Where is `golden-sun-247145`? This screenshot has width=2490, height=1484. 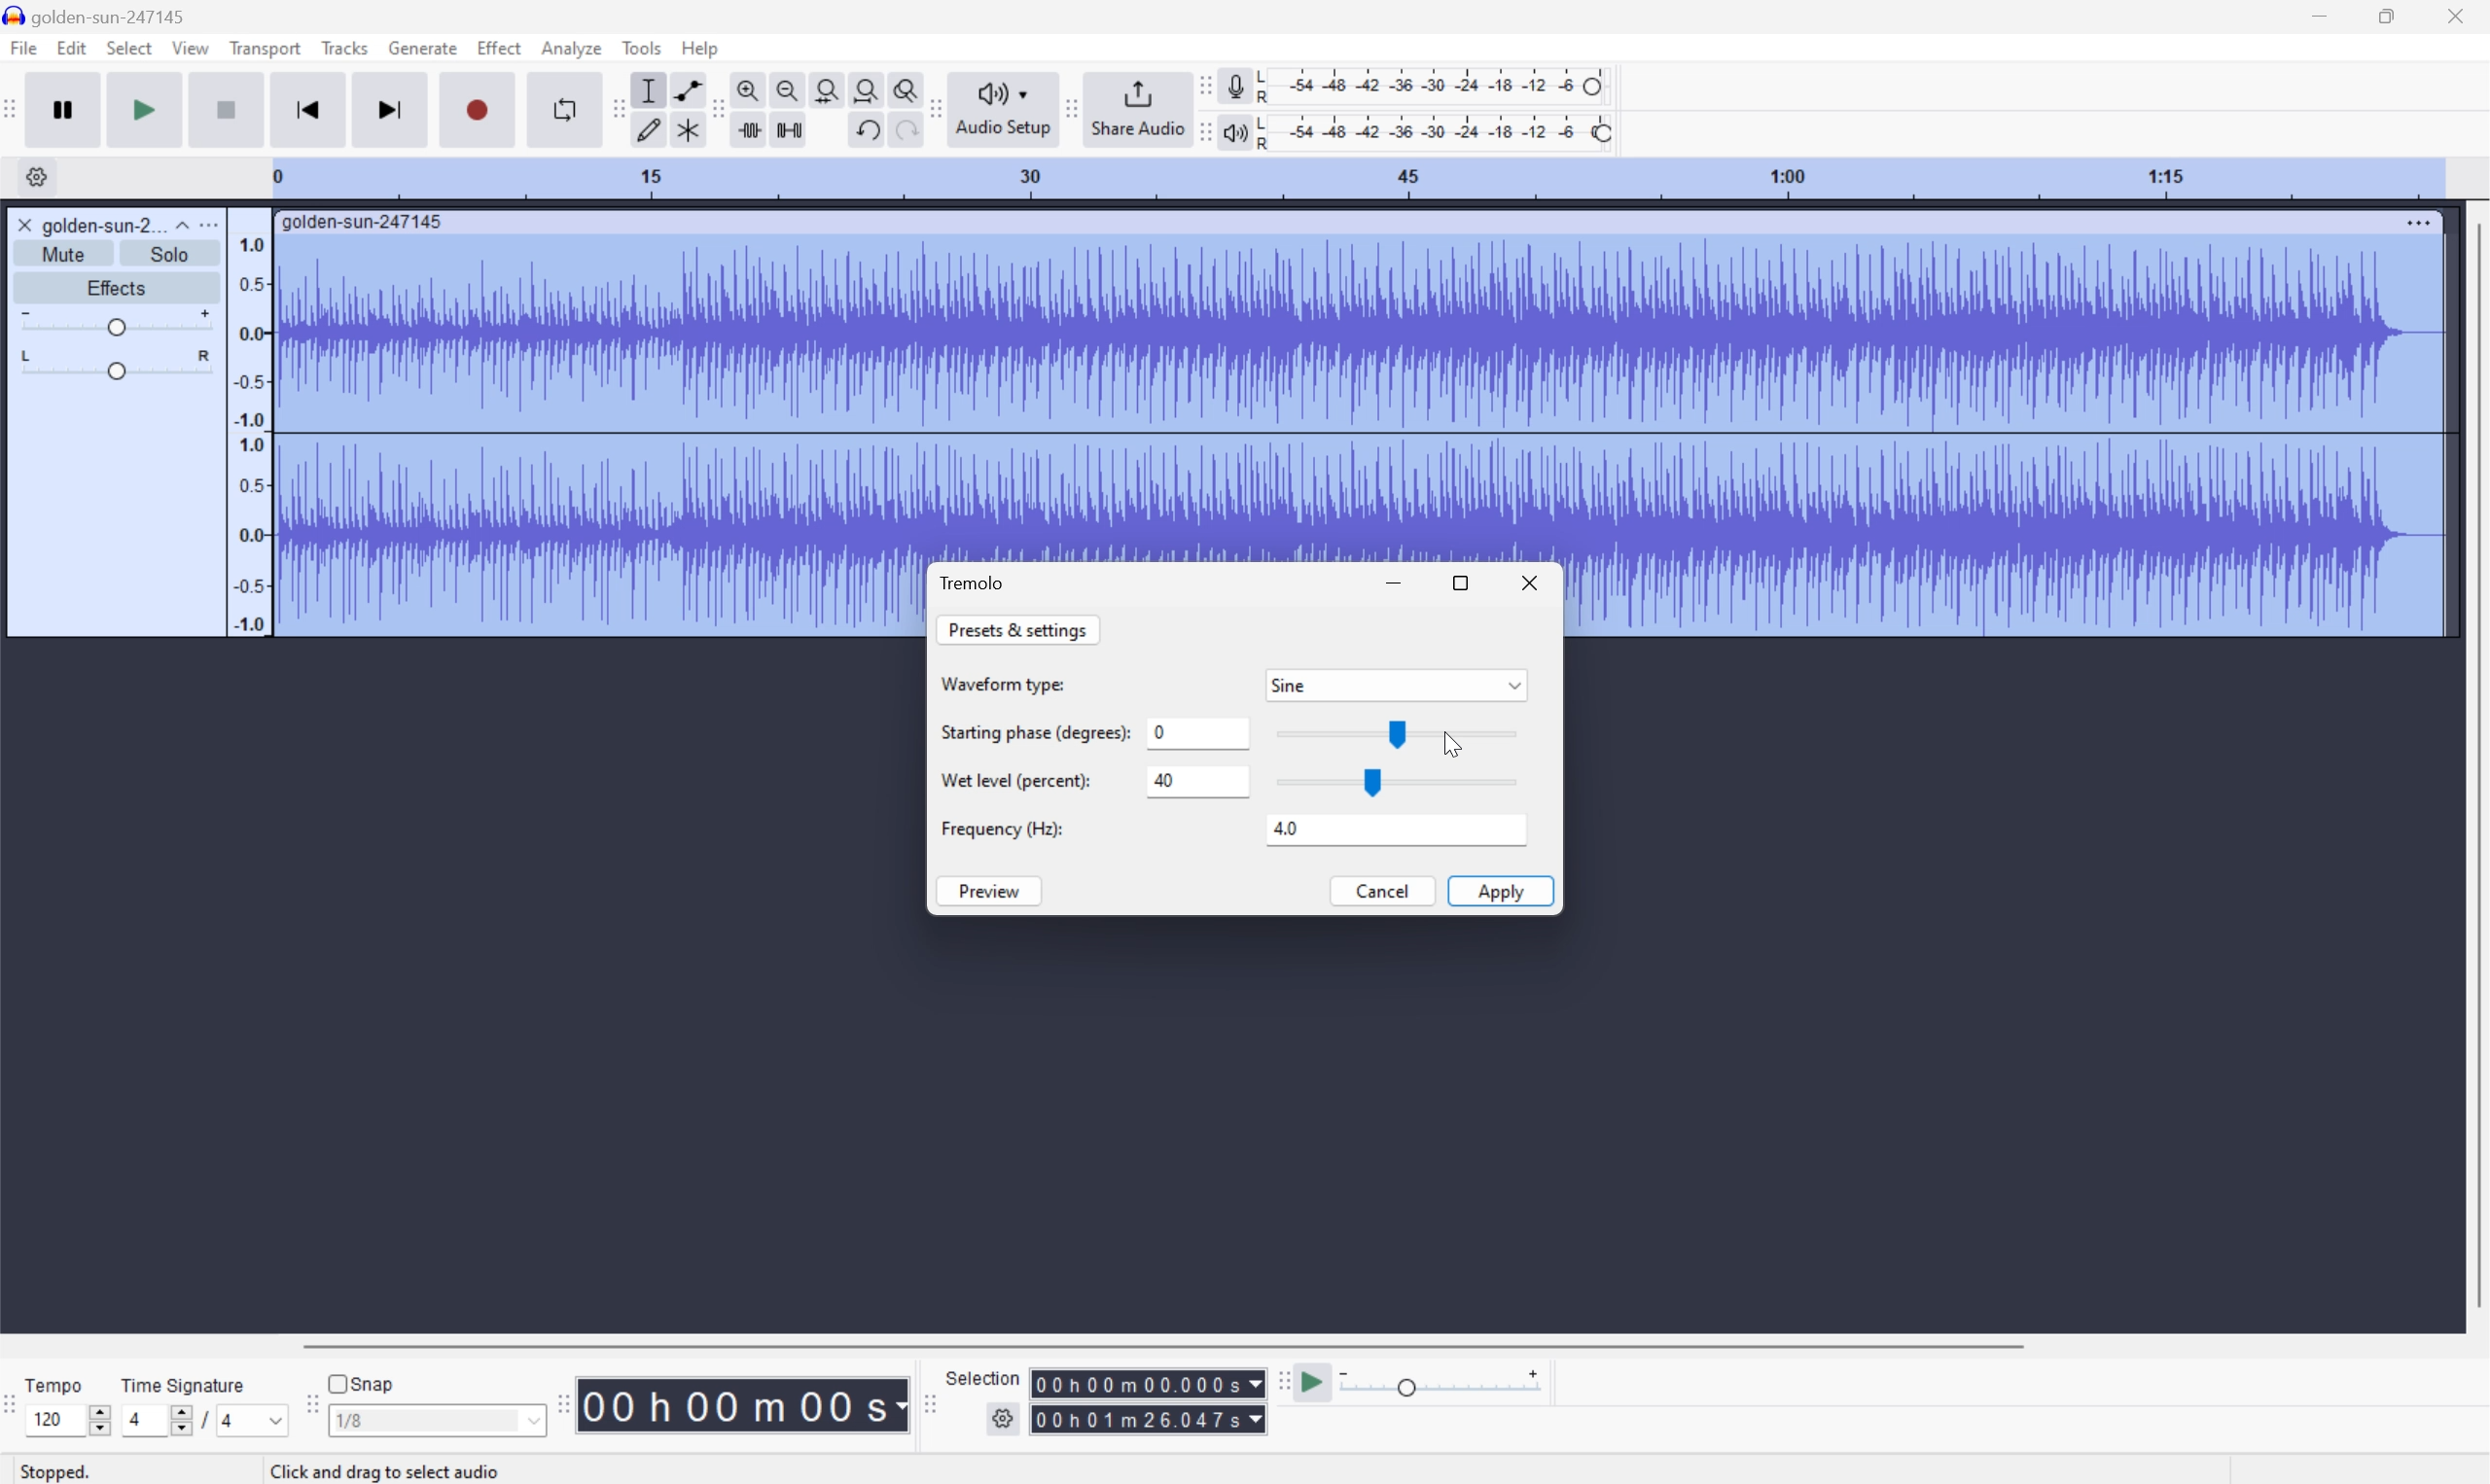
golden-sun-247145 is located at coordinates (363, 224).